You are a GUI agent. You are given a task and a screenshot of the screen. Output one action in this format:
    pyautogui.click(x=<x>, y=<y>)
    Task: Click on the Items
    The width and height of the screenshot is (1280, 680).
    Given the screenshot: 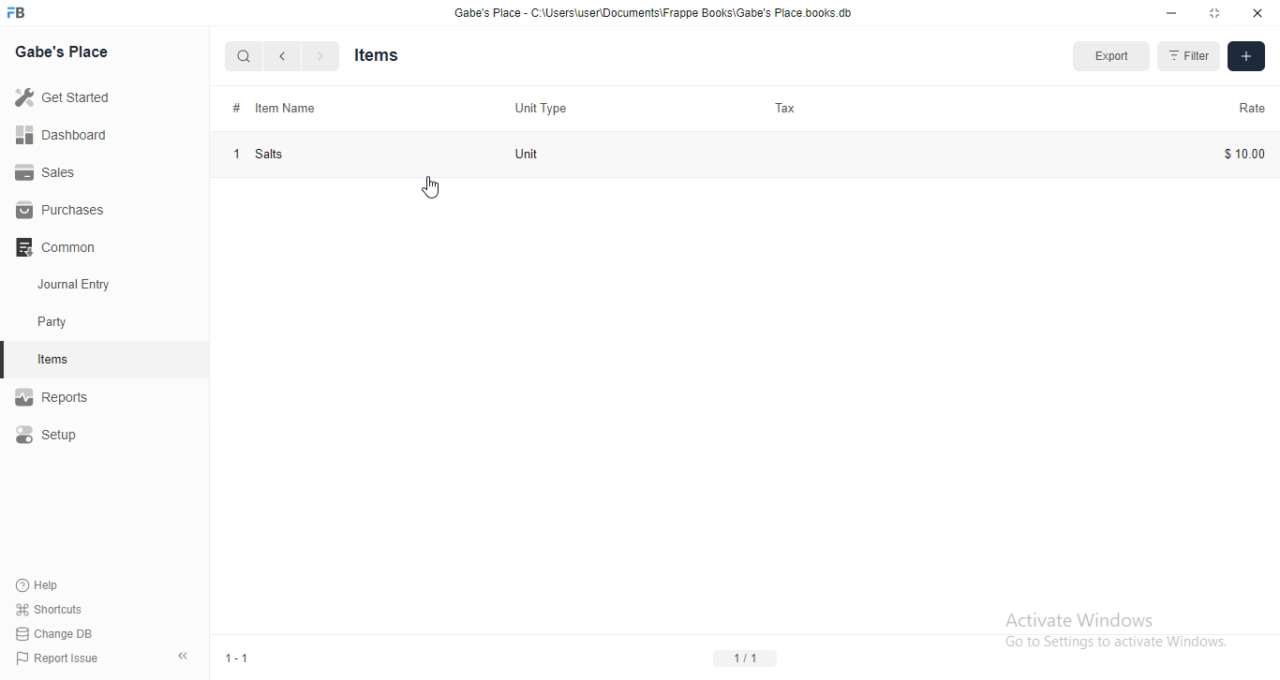 What is the action you would take?
    pyautogui.click(x=386, y=55)
    